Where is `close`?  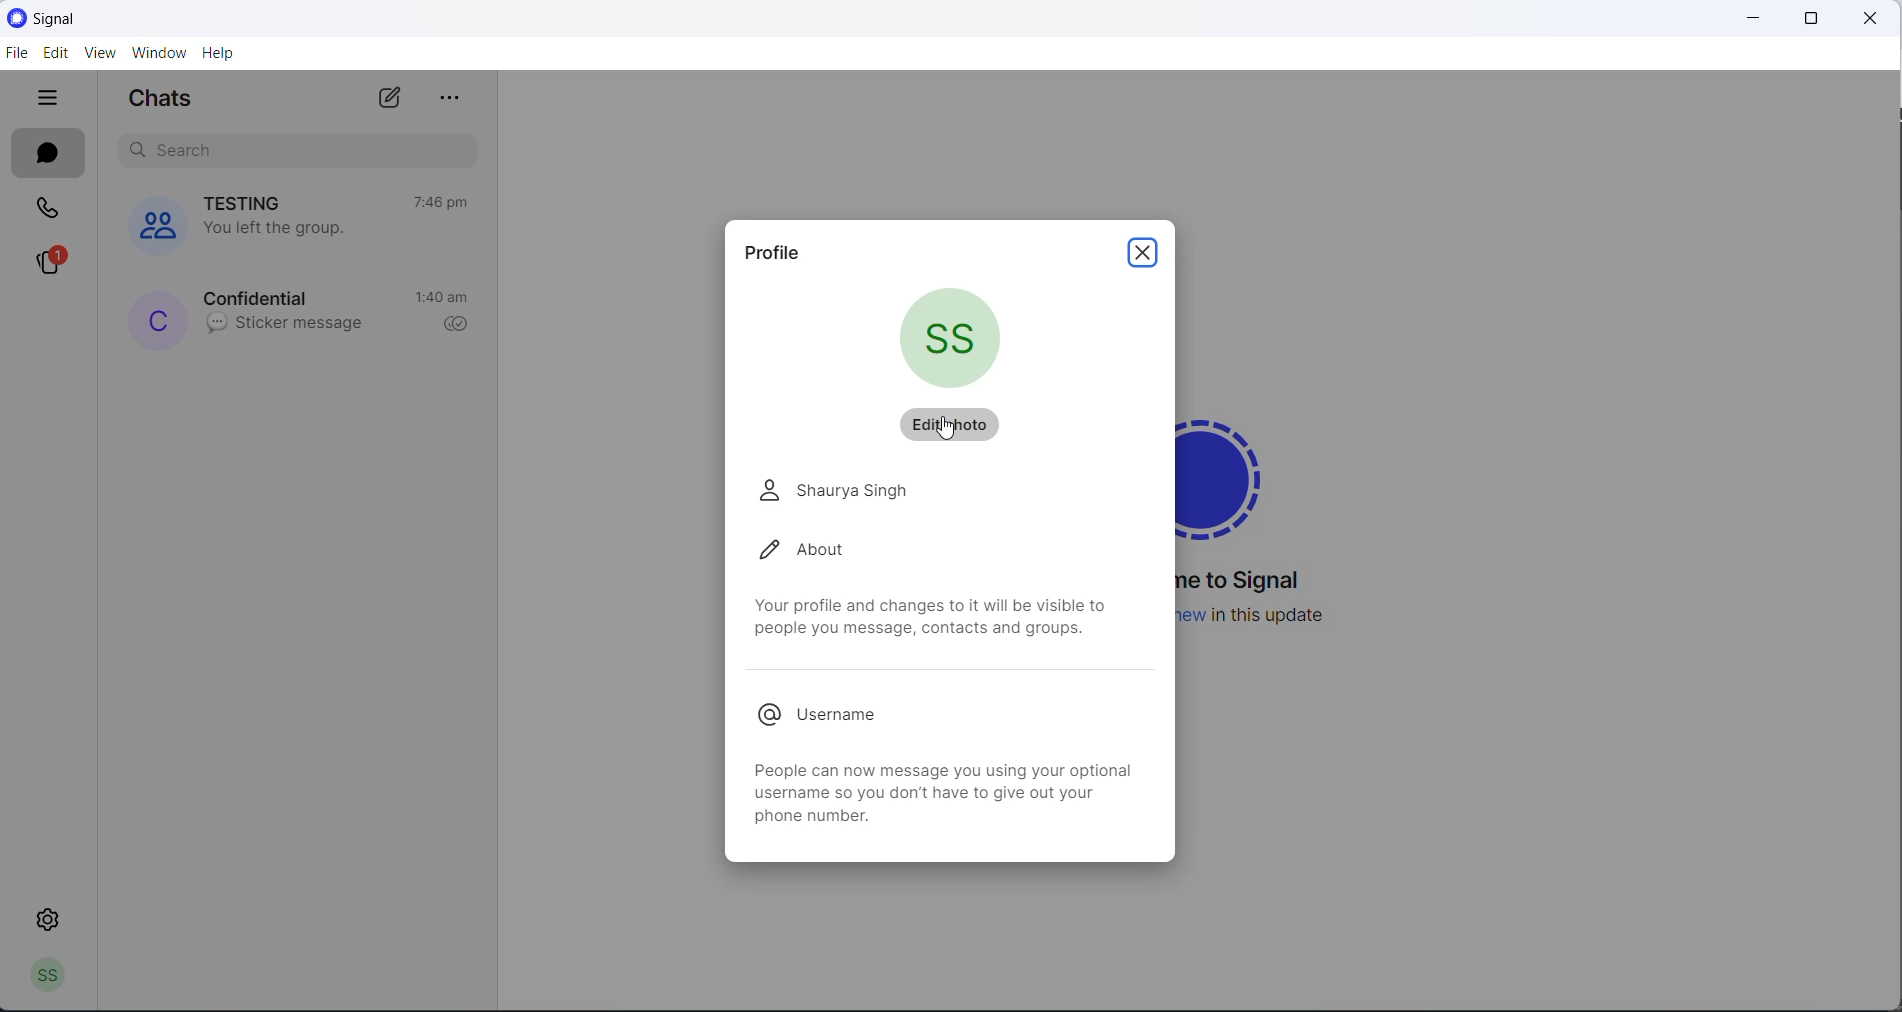 close is located at coordinates (1143, 253).